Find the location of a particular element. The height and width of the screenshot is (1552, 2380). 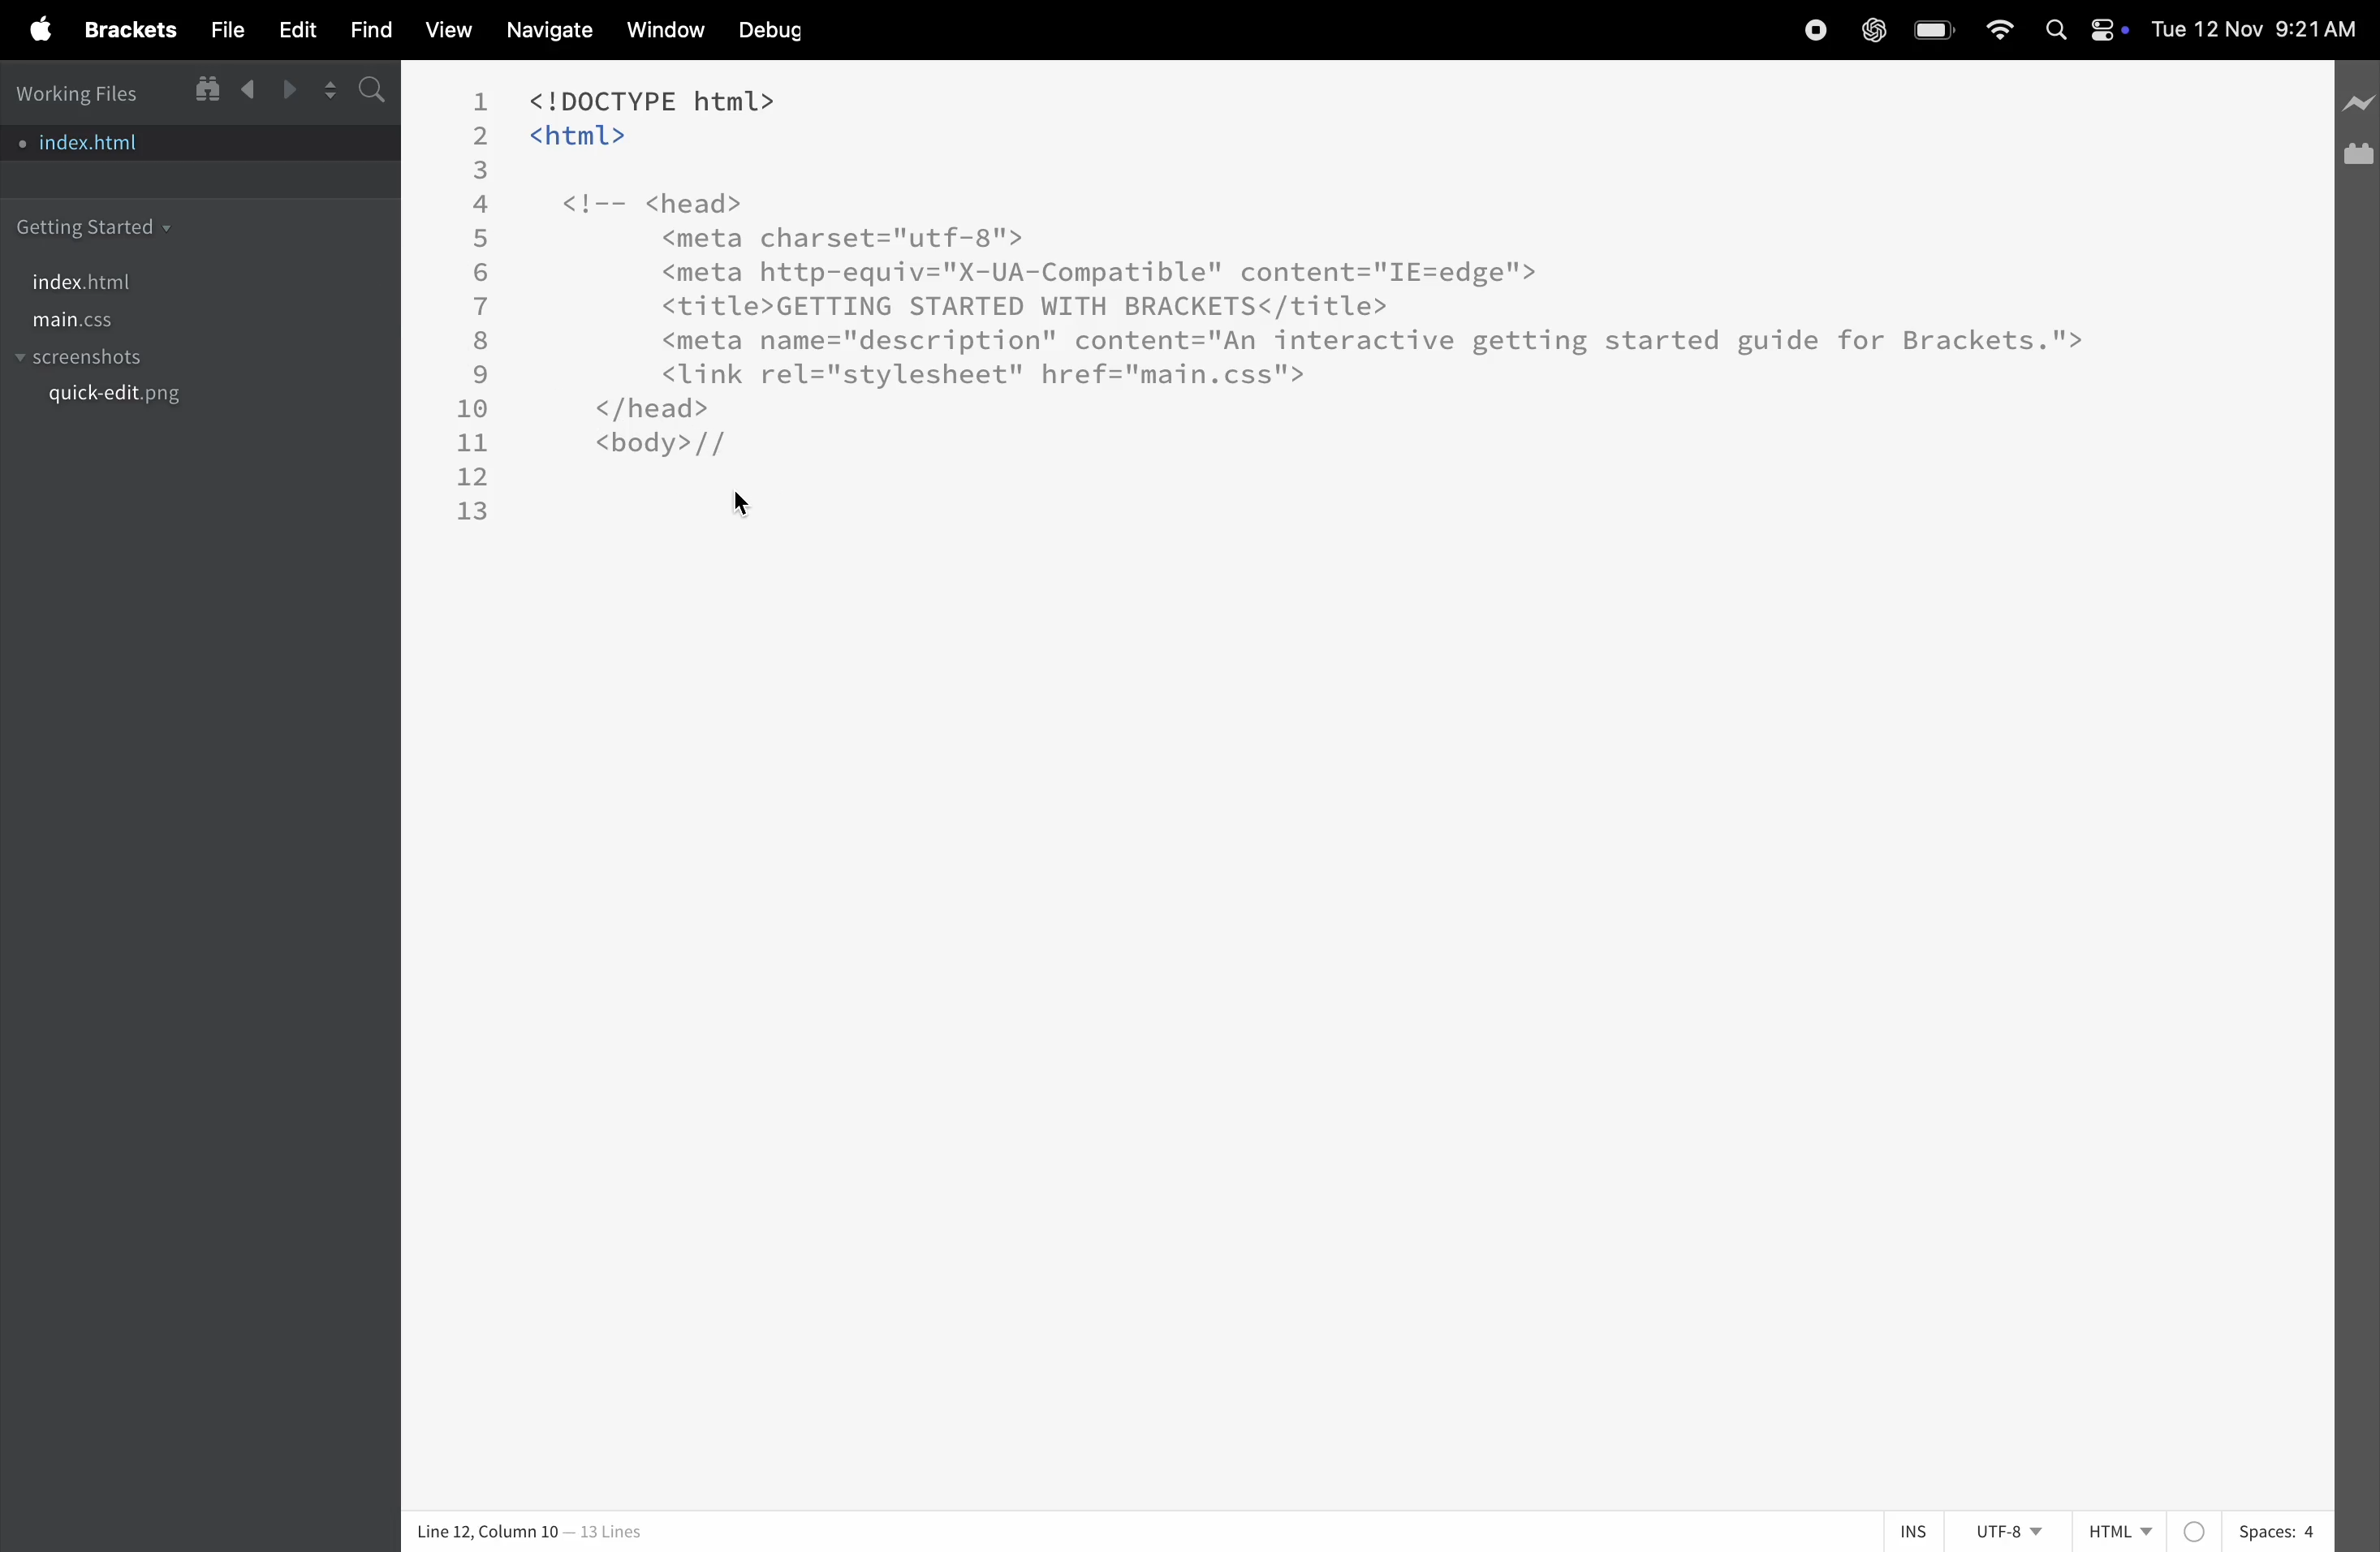

Html  is located at coordinates (2145, 1531).